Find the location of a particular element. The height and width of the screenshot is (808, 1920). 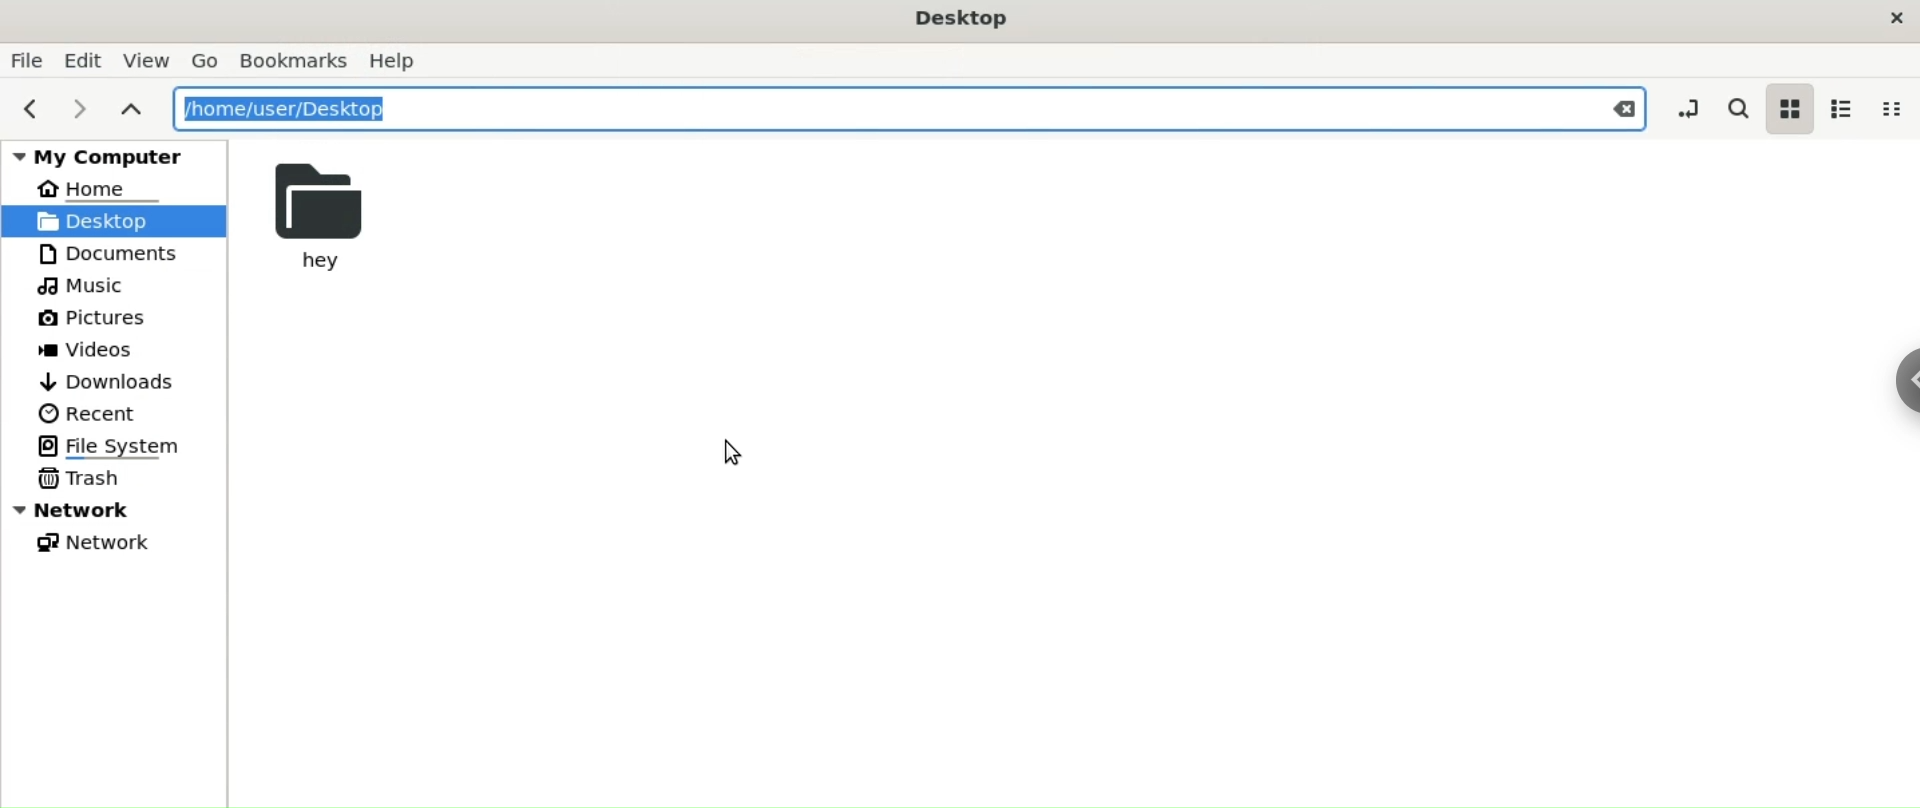

Music is located at coordinates (85, 285).